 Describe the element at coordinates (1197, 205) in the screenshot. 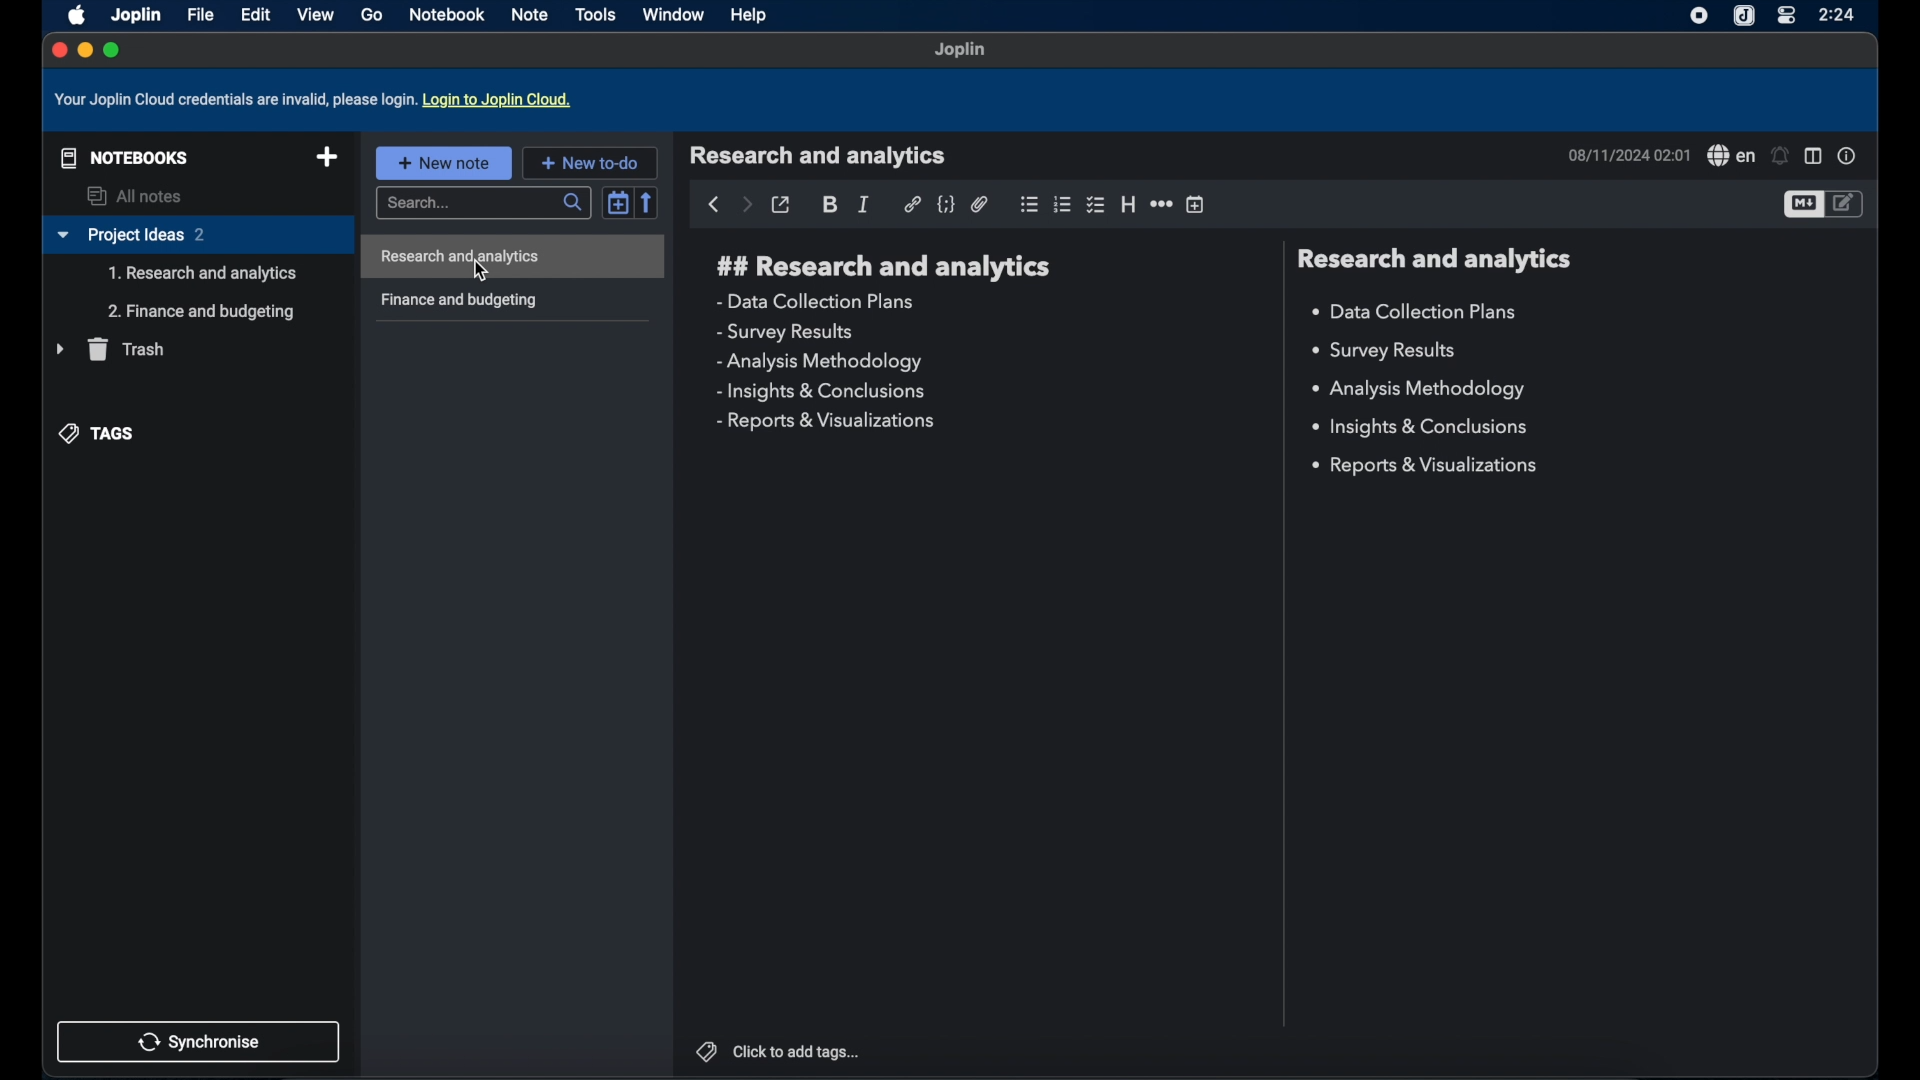

I see `insert time` at that location.